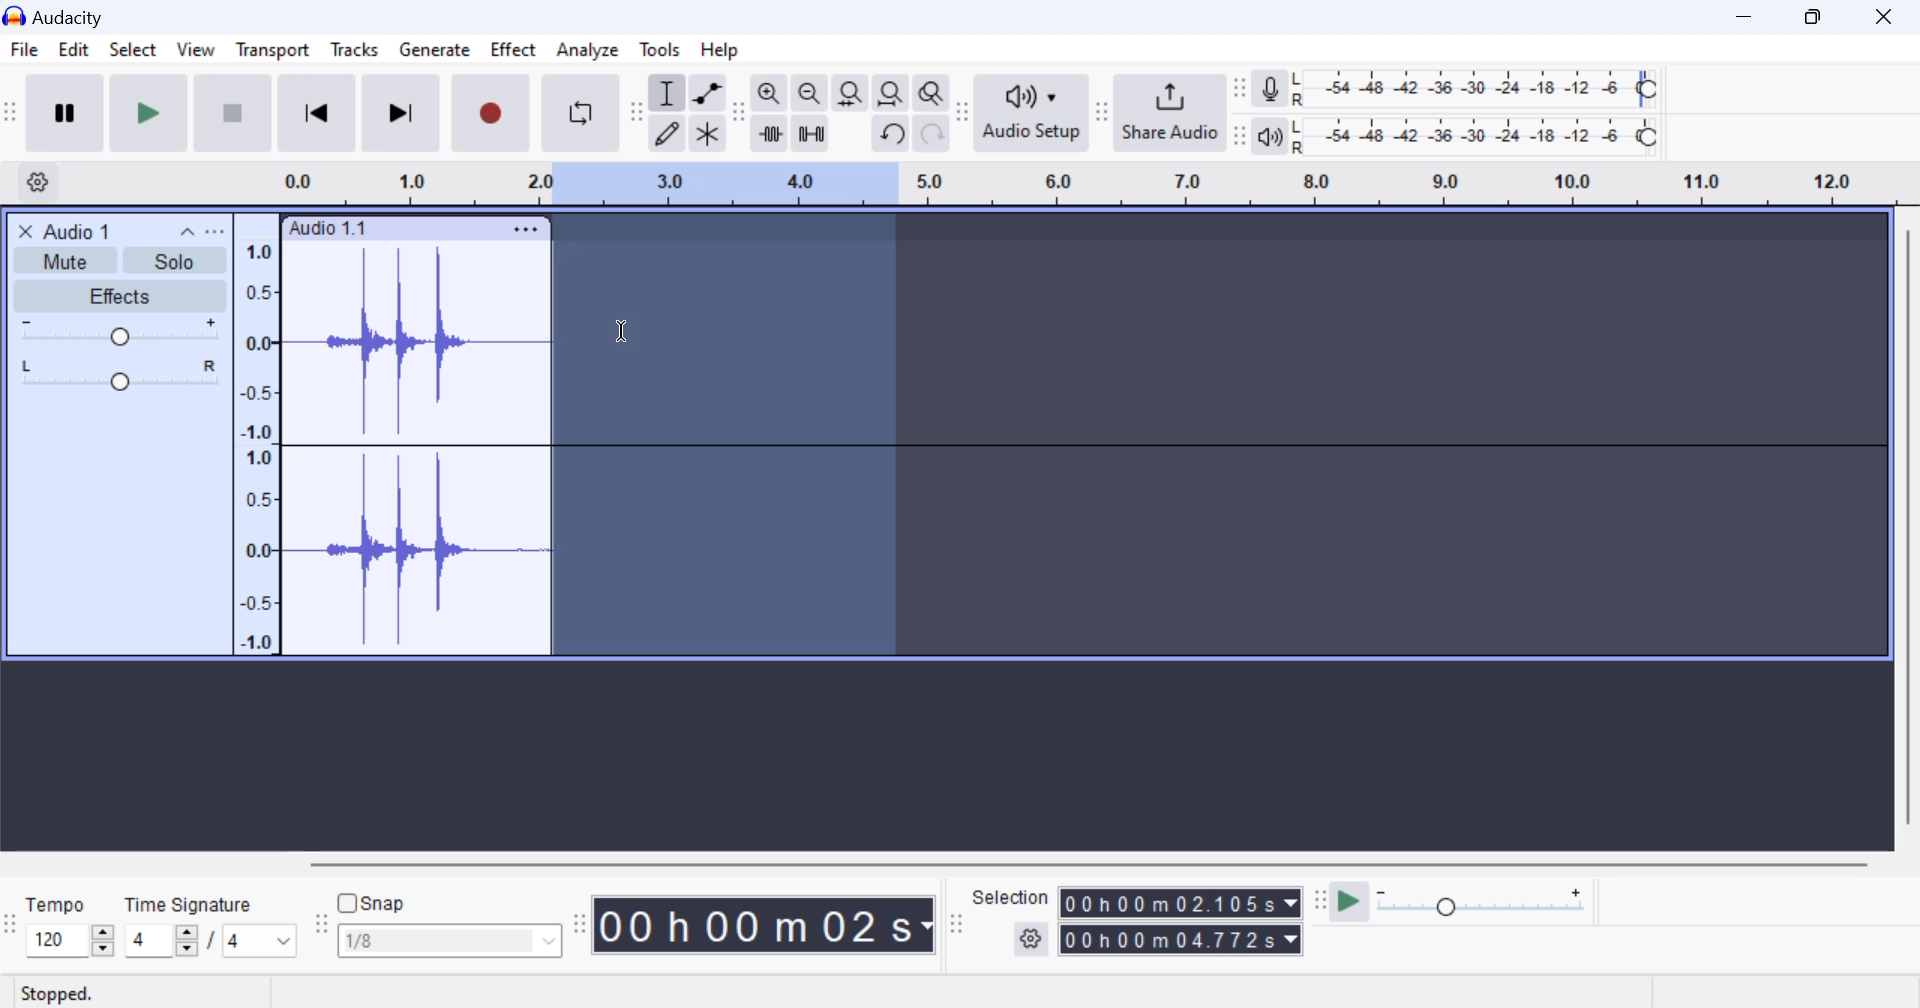  Describe the element at coordinates (1475, 137) in the screenshot. I see `Playback Level` at that location.